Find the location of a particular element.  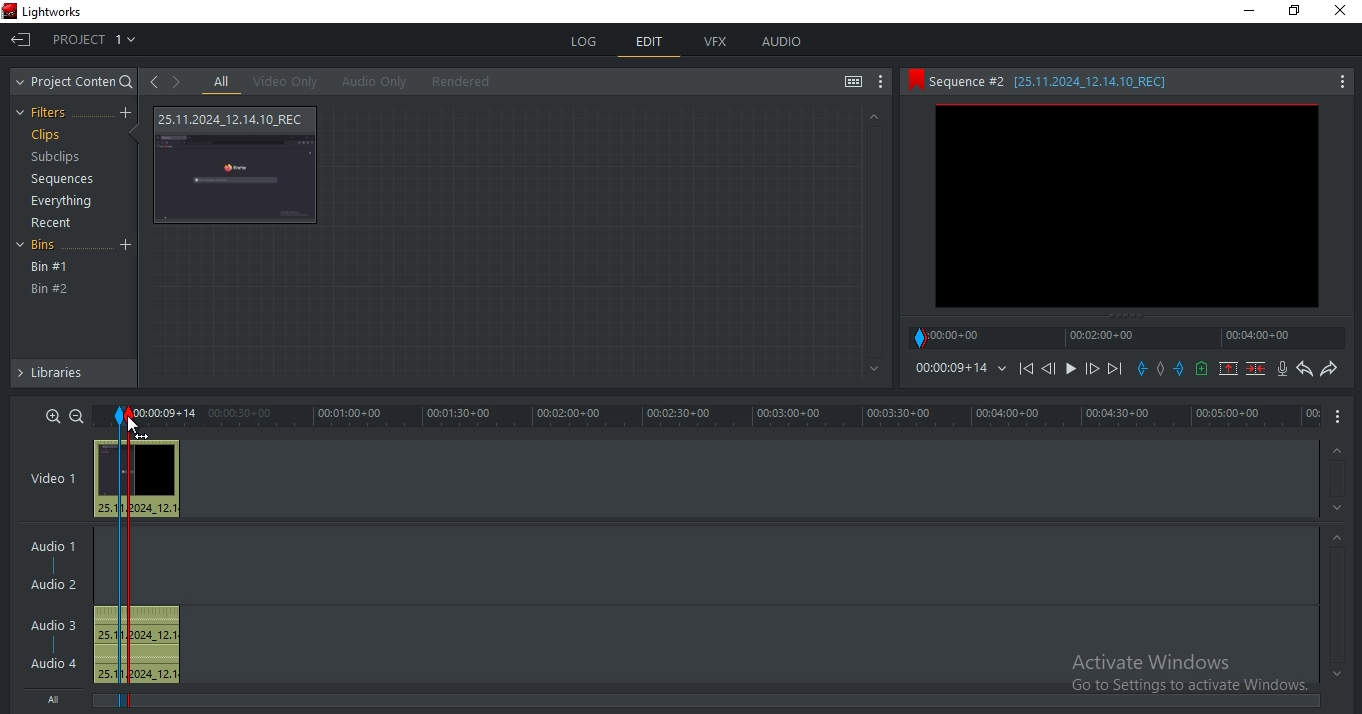

Audio 1 is located at coordinates (57, 543).